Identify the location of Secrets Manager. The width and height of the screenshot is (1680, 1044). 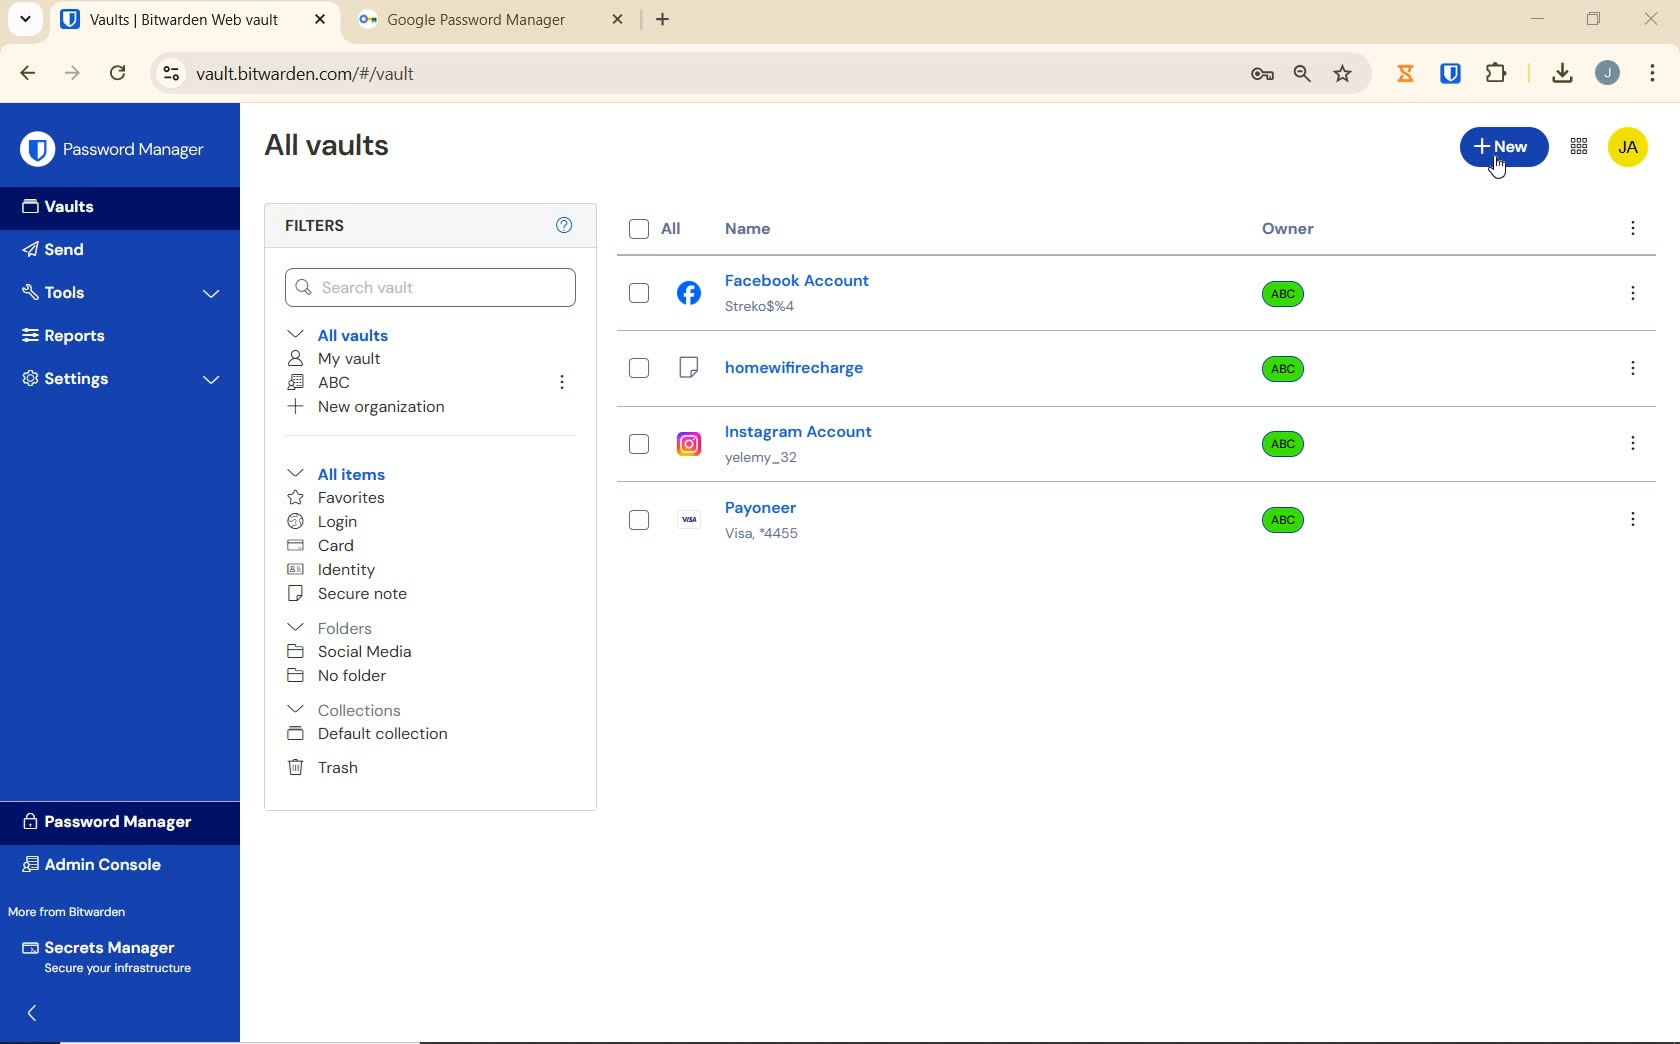
(103, 958).